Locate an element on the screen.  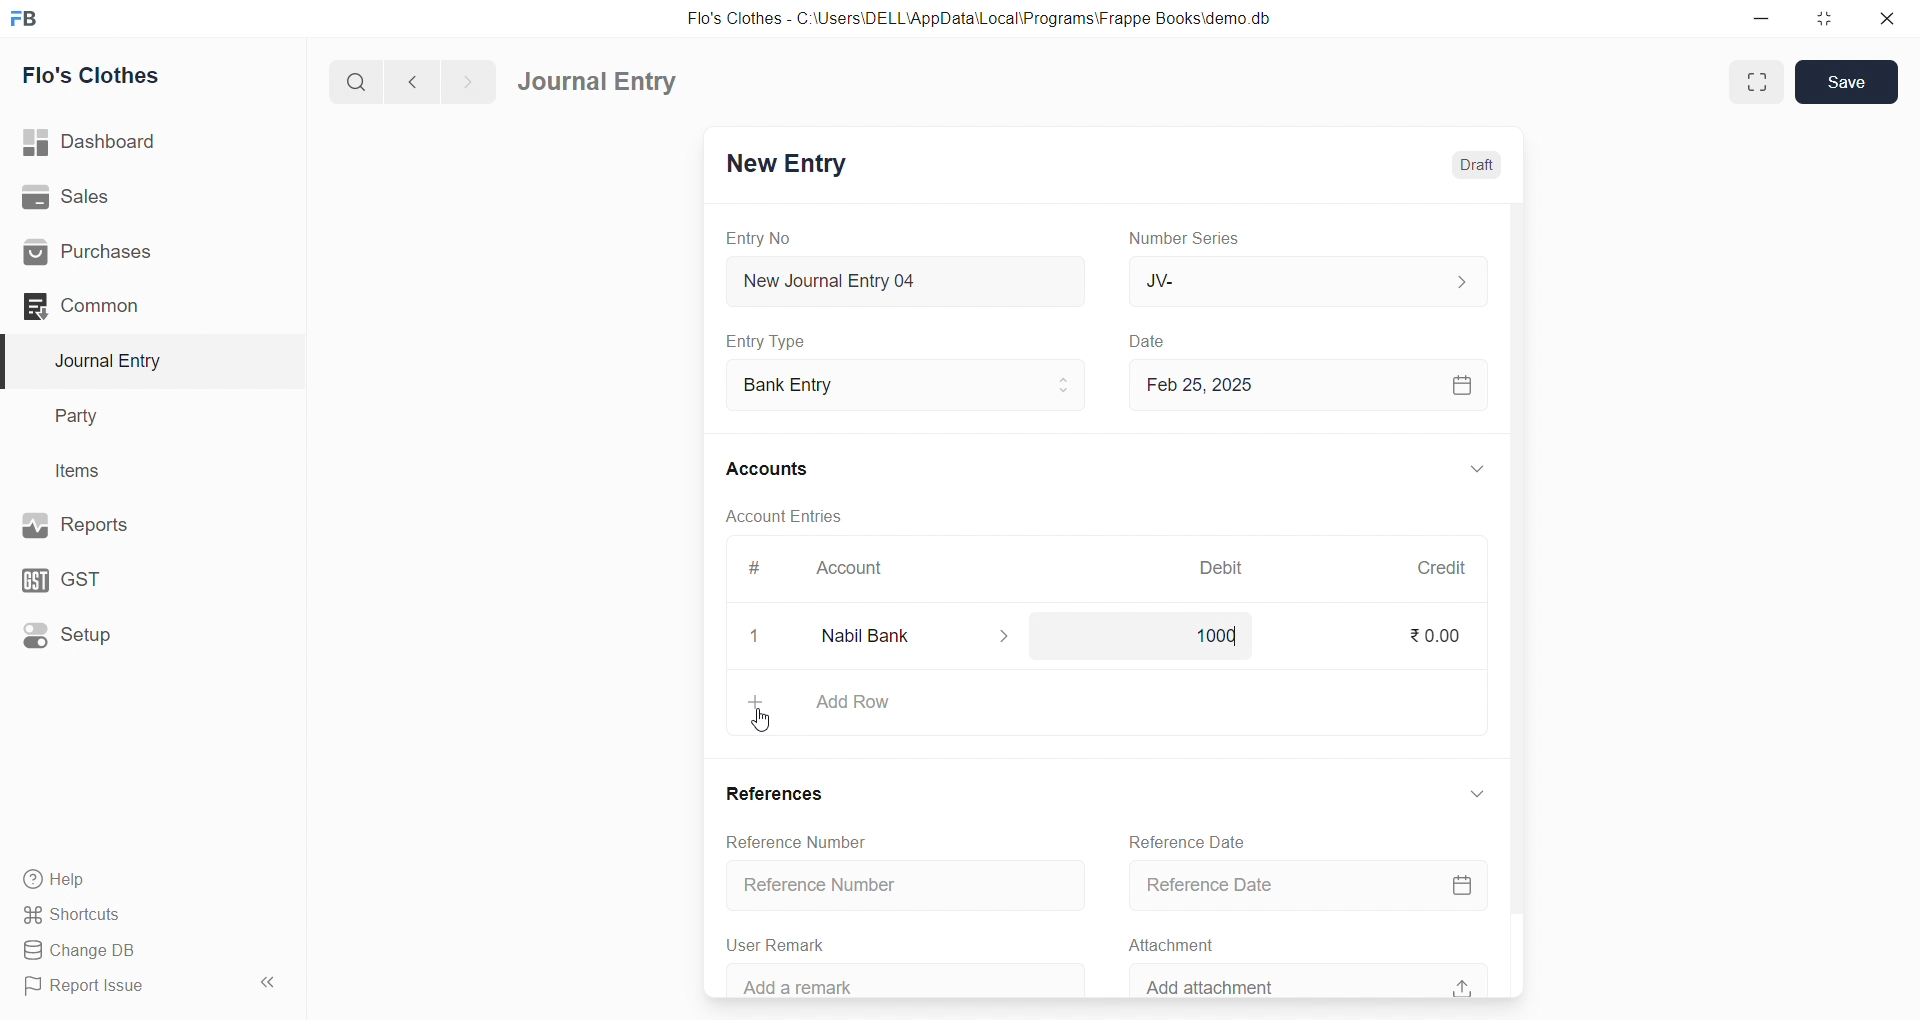
Expand Window is located at coordinates (1757, 82).